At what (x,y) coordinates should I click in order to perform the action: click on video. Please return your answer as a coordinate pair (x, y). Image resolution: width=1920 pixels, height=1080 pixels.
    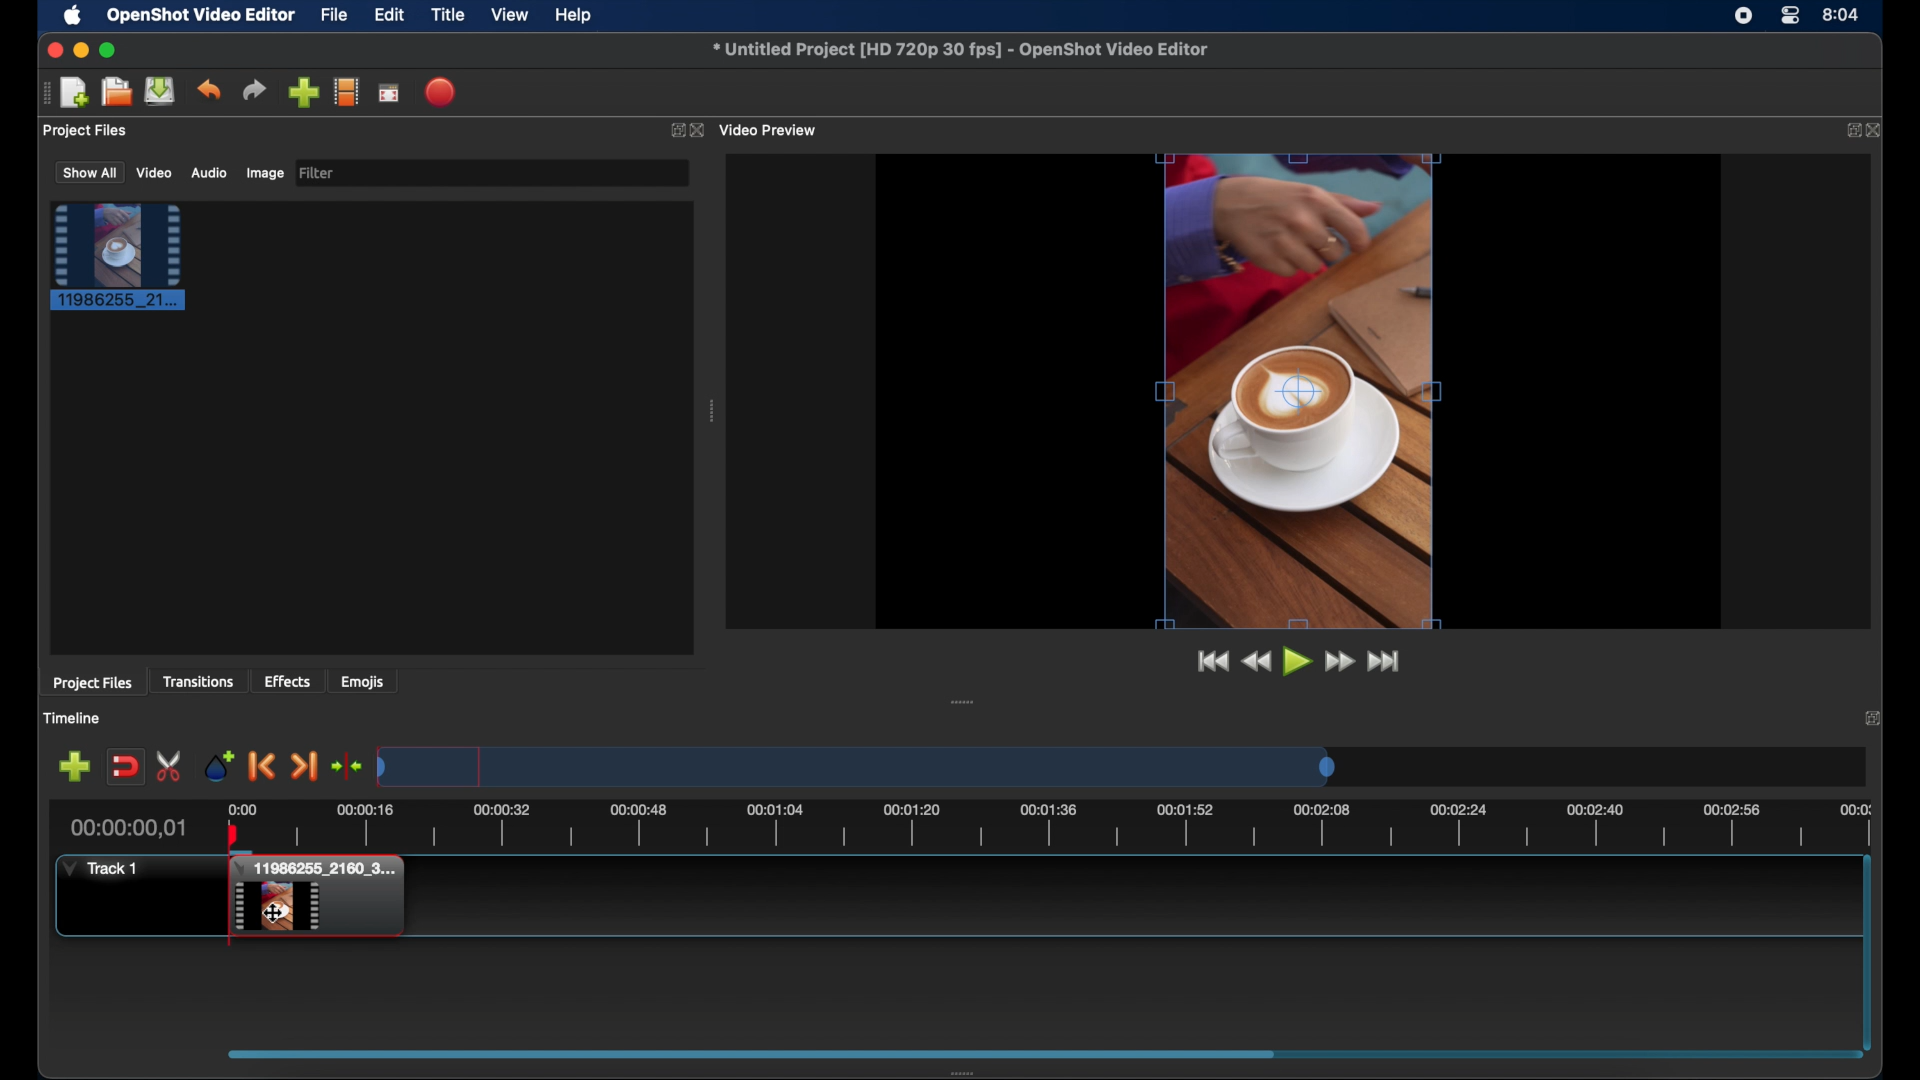
    Looking at the image, I should click on (155, 173).